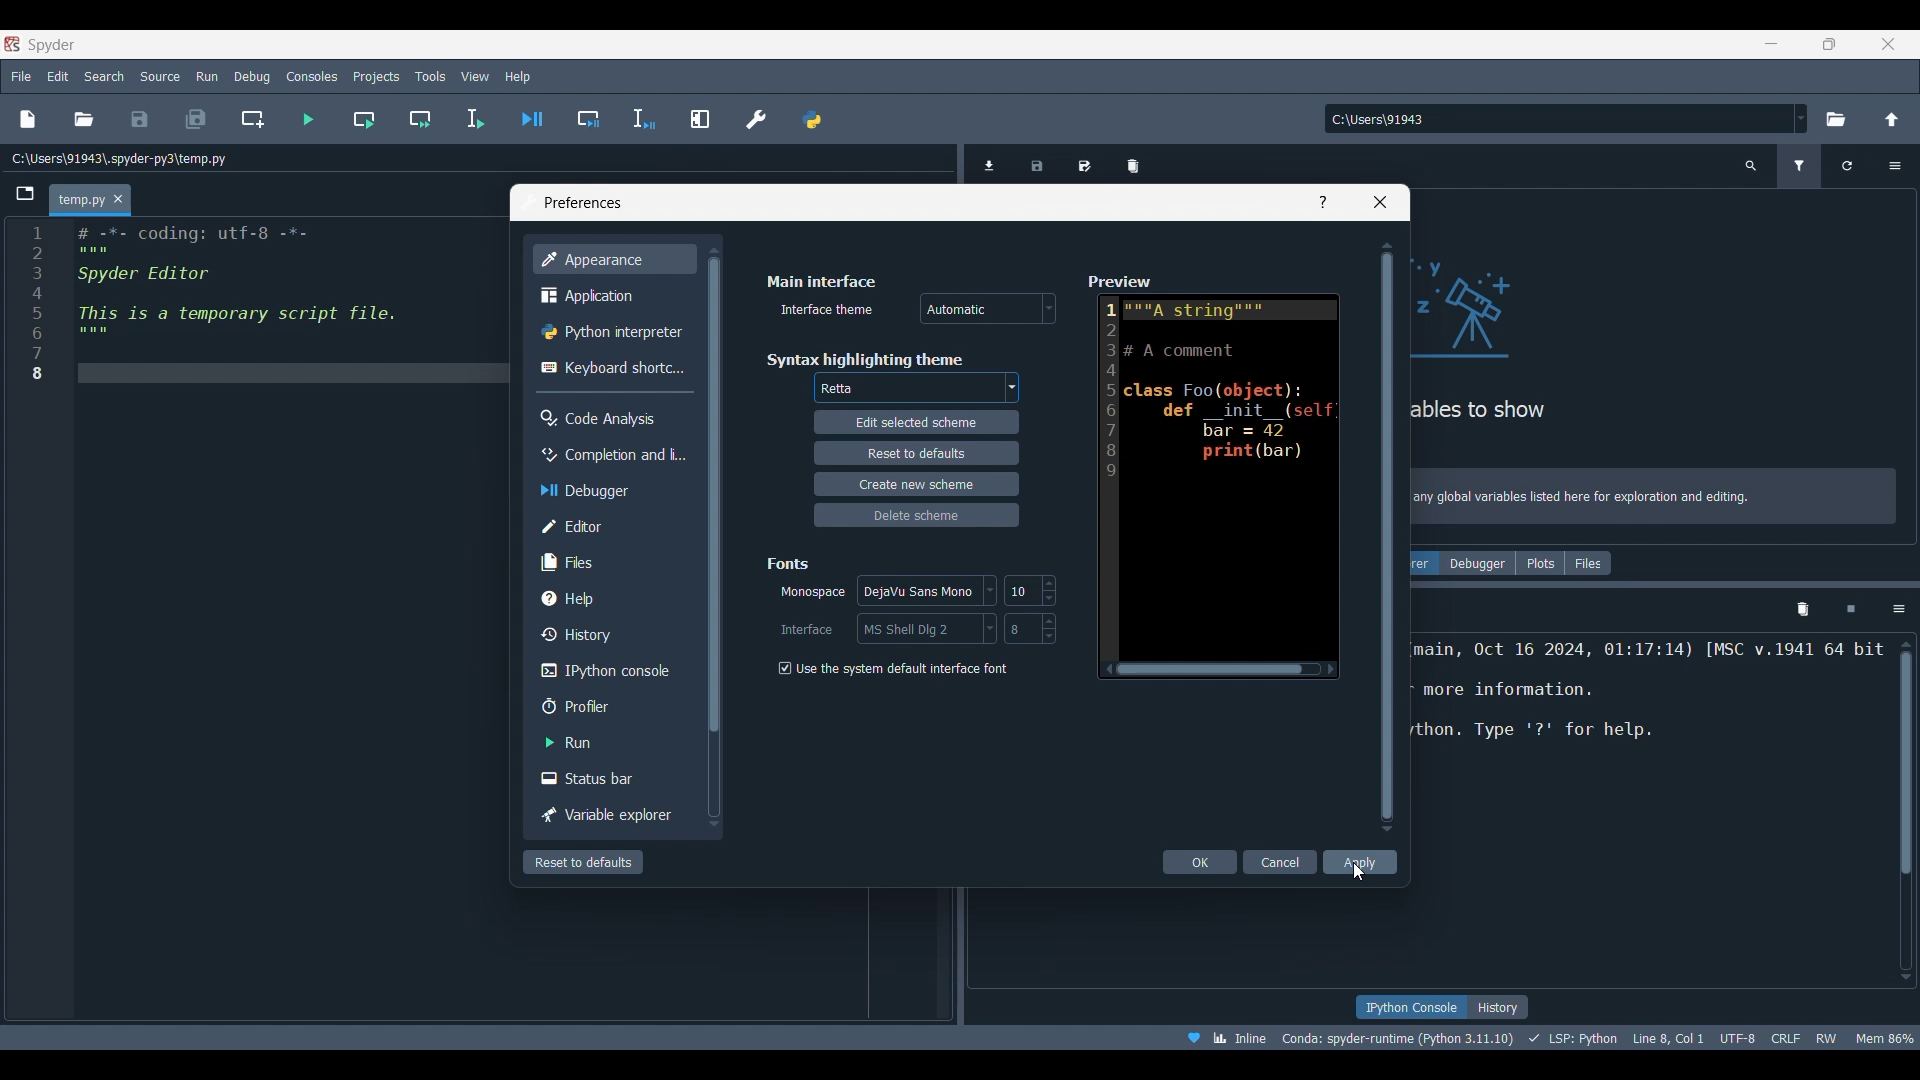  Describe the element at coordinates (915, 483) in the screenshot. I see `create new scheme` at that location.